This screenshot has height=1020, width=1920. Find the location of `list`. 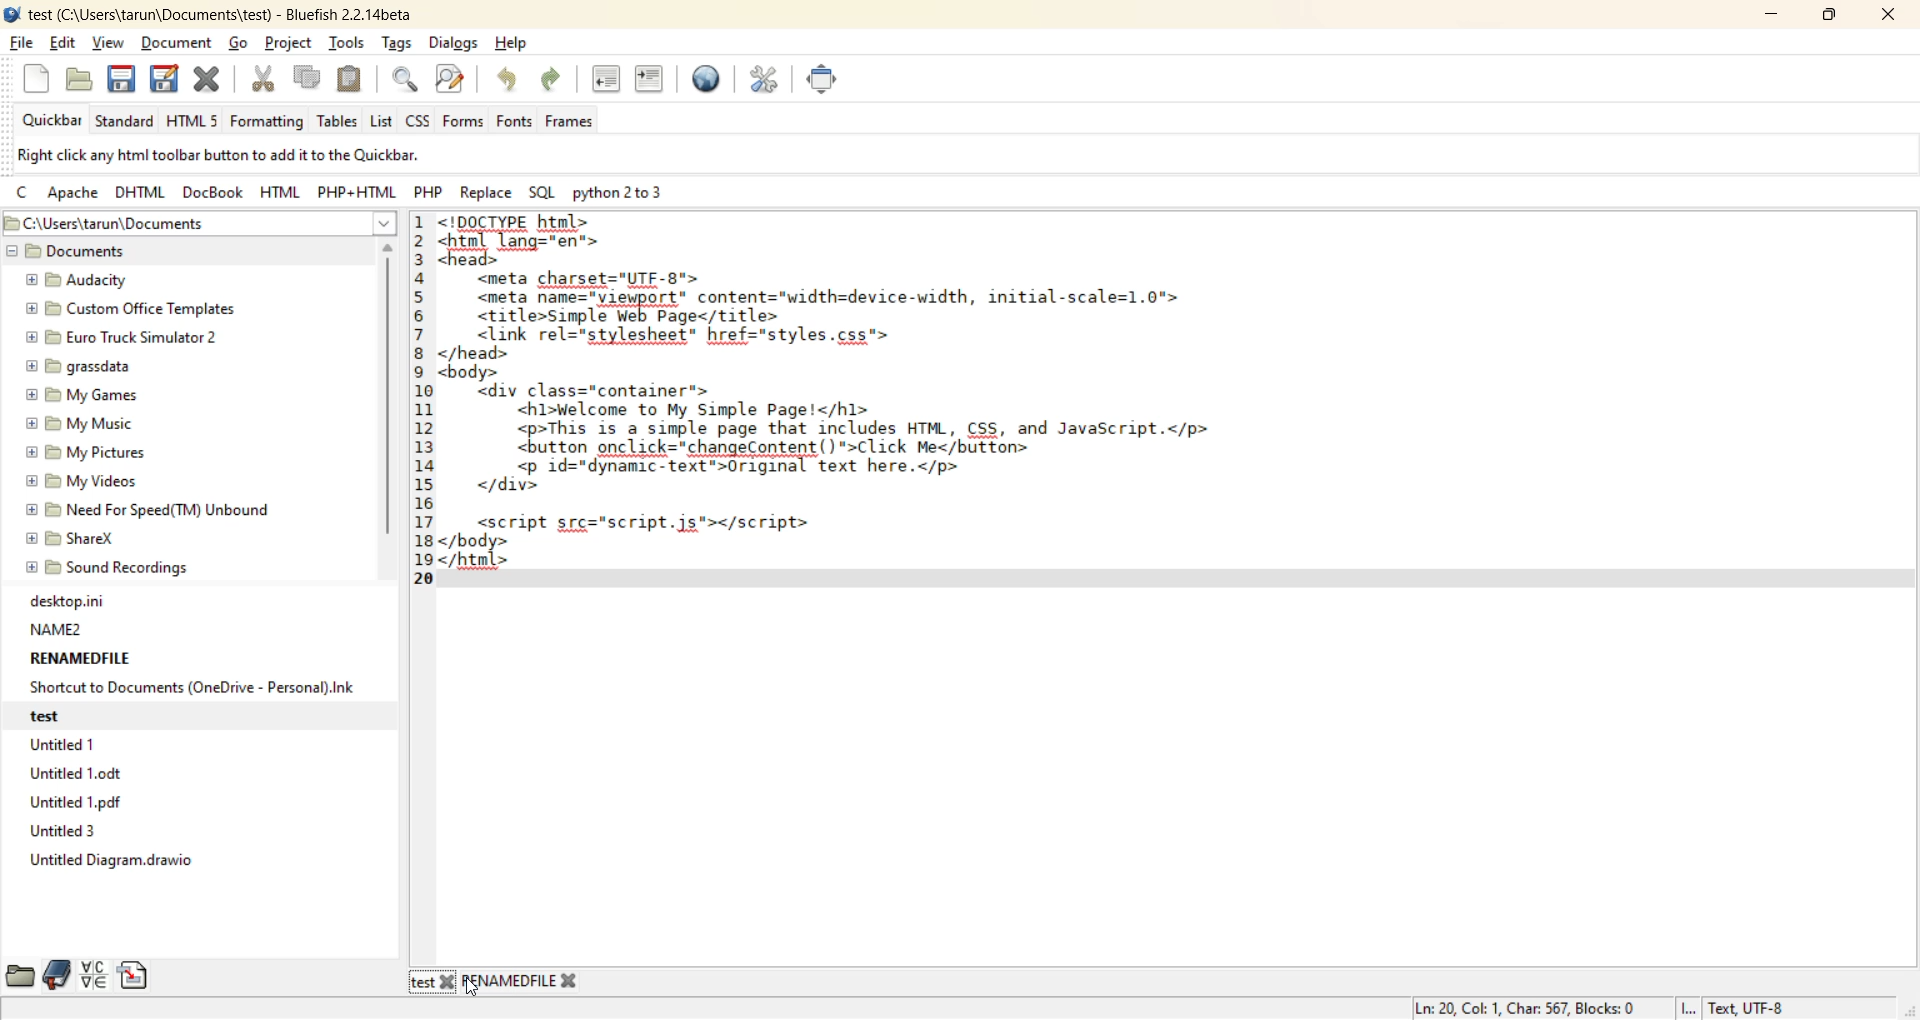

list is located at coordinates (382, 120).